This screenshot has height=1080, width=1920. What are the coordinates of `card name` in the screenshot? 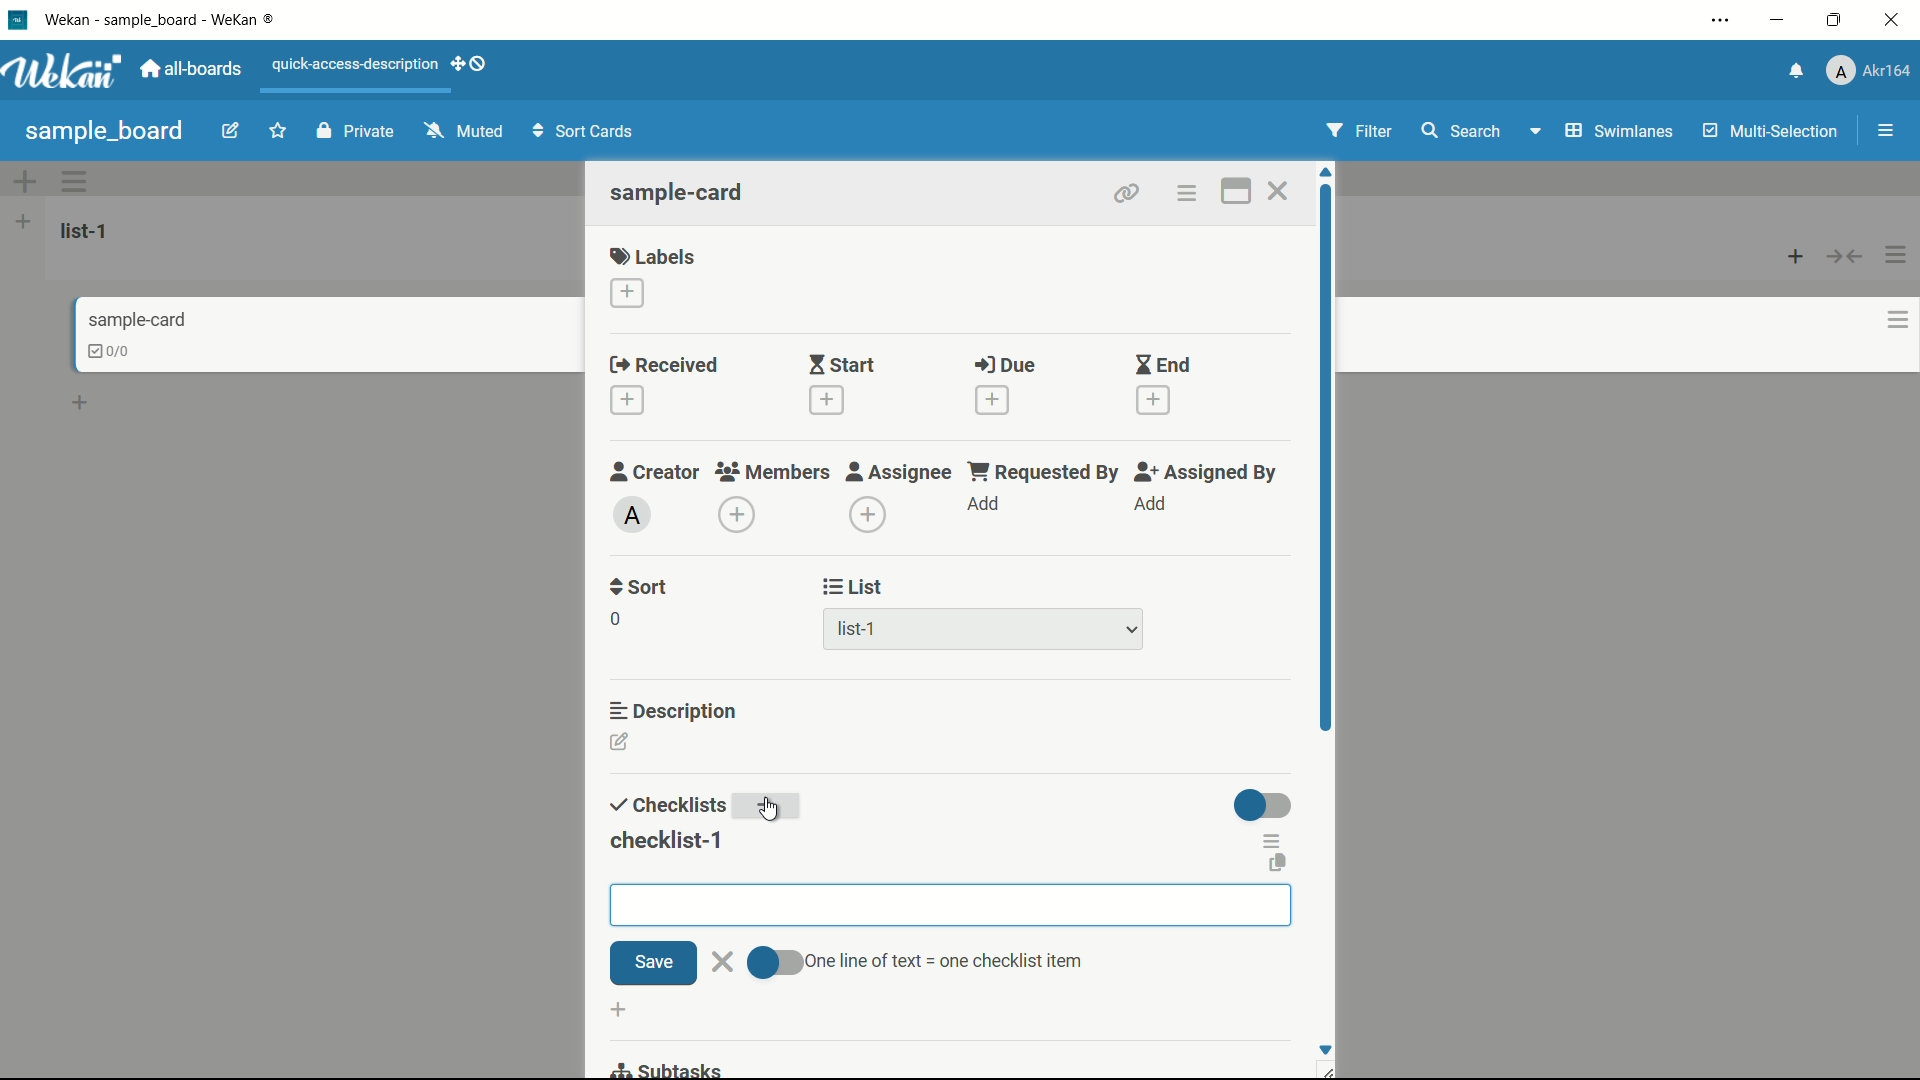 It's located at (679, 192).